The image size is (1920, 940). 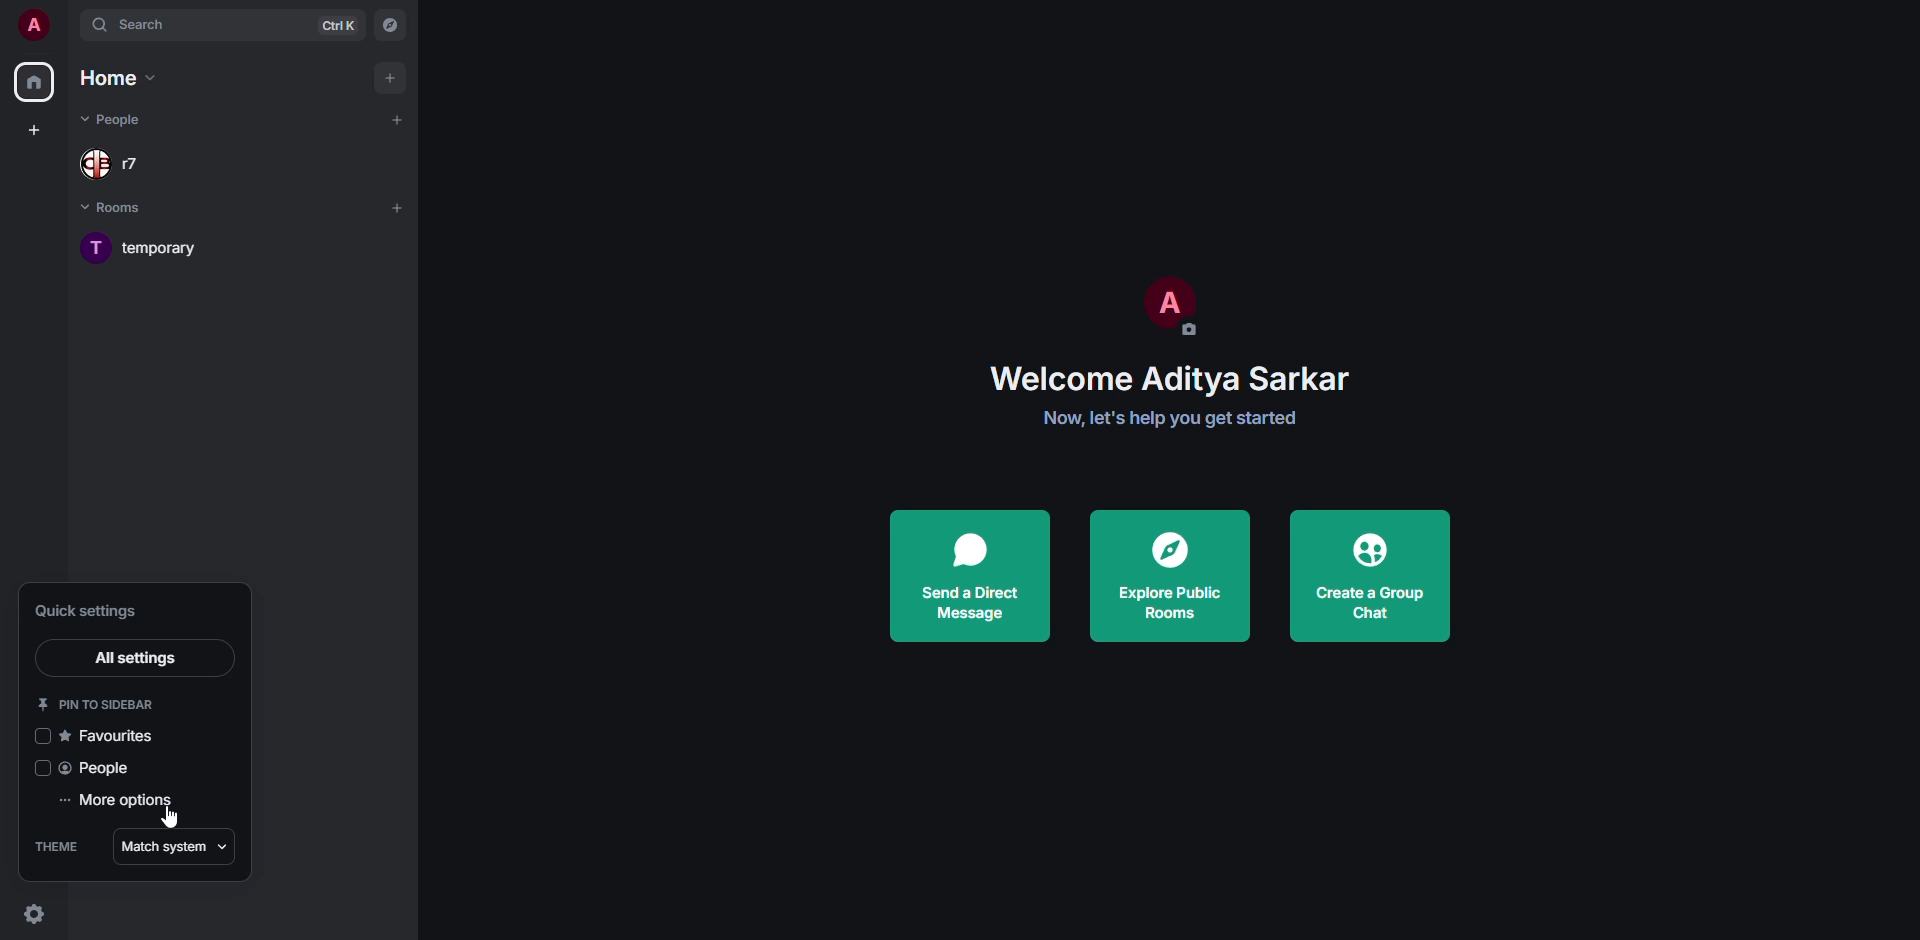 What do you see at coordinates (1172, 418) in the screenshot?
I see `get started` at bounding box center [1172, 418].